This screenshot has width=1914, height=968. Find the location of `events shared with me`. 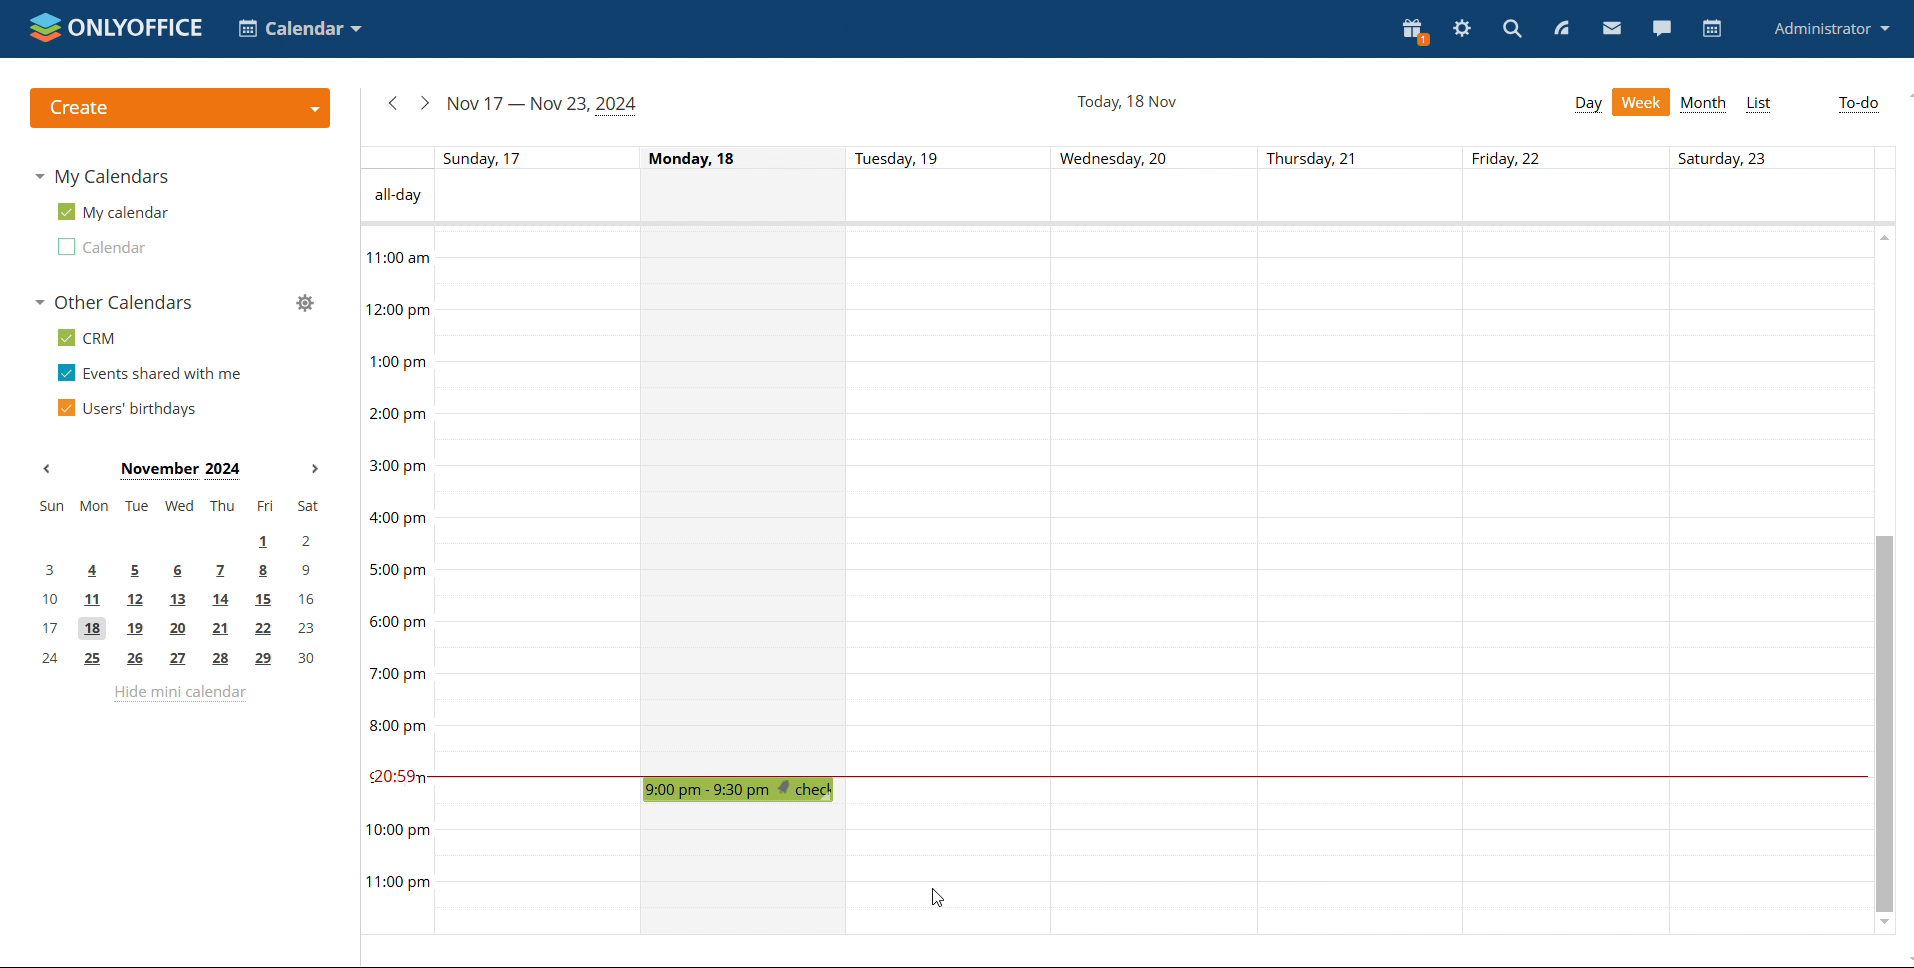

events shared with me is located at coordinates (148, 374).